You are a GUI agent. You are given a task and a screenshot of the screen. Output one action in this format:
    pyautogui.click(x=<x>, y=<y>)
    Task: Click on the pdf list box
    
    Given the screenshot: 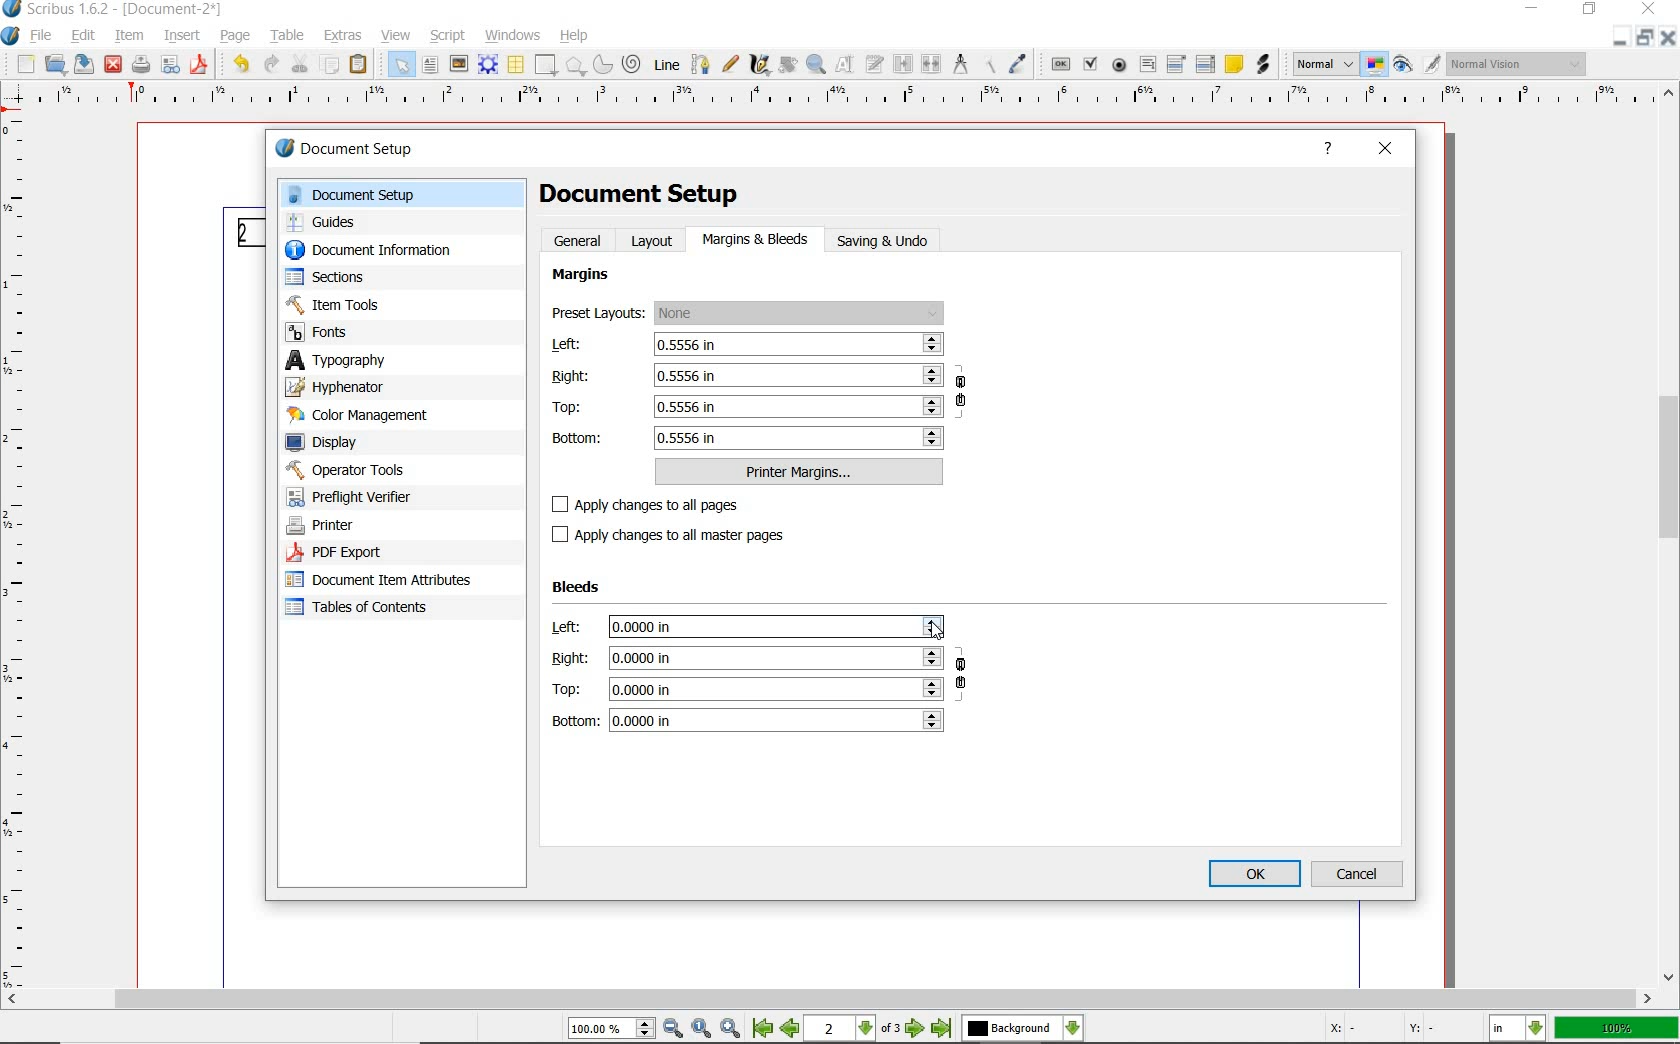 What is the action you would take?
    pyautogui.click(x=1206, y=65)
    